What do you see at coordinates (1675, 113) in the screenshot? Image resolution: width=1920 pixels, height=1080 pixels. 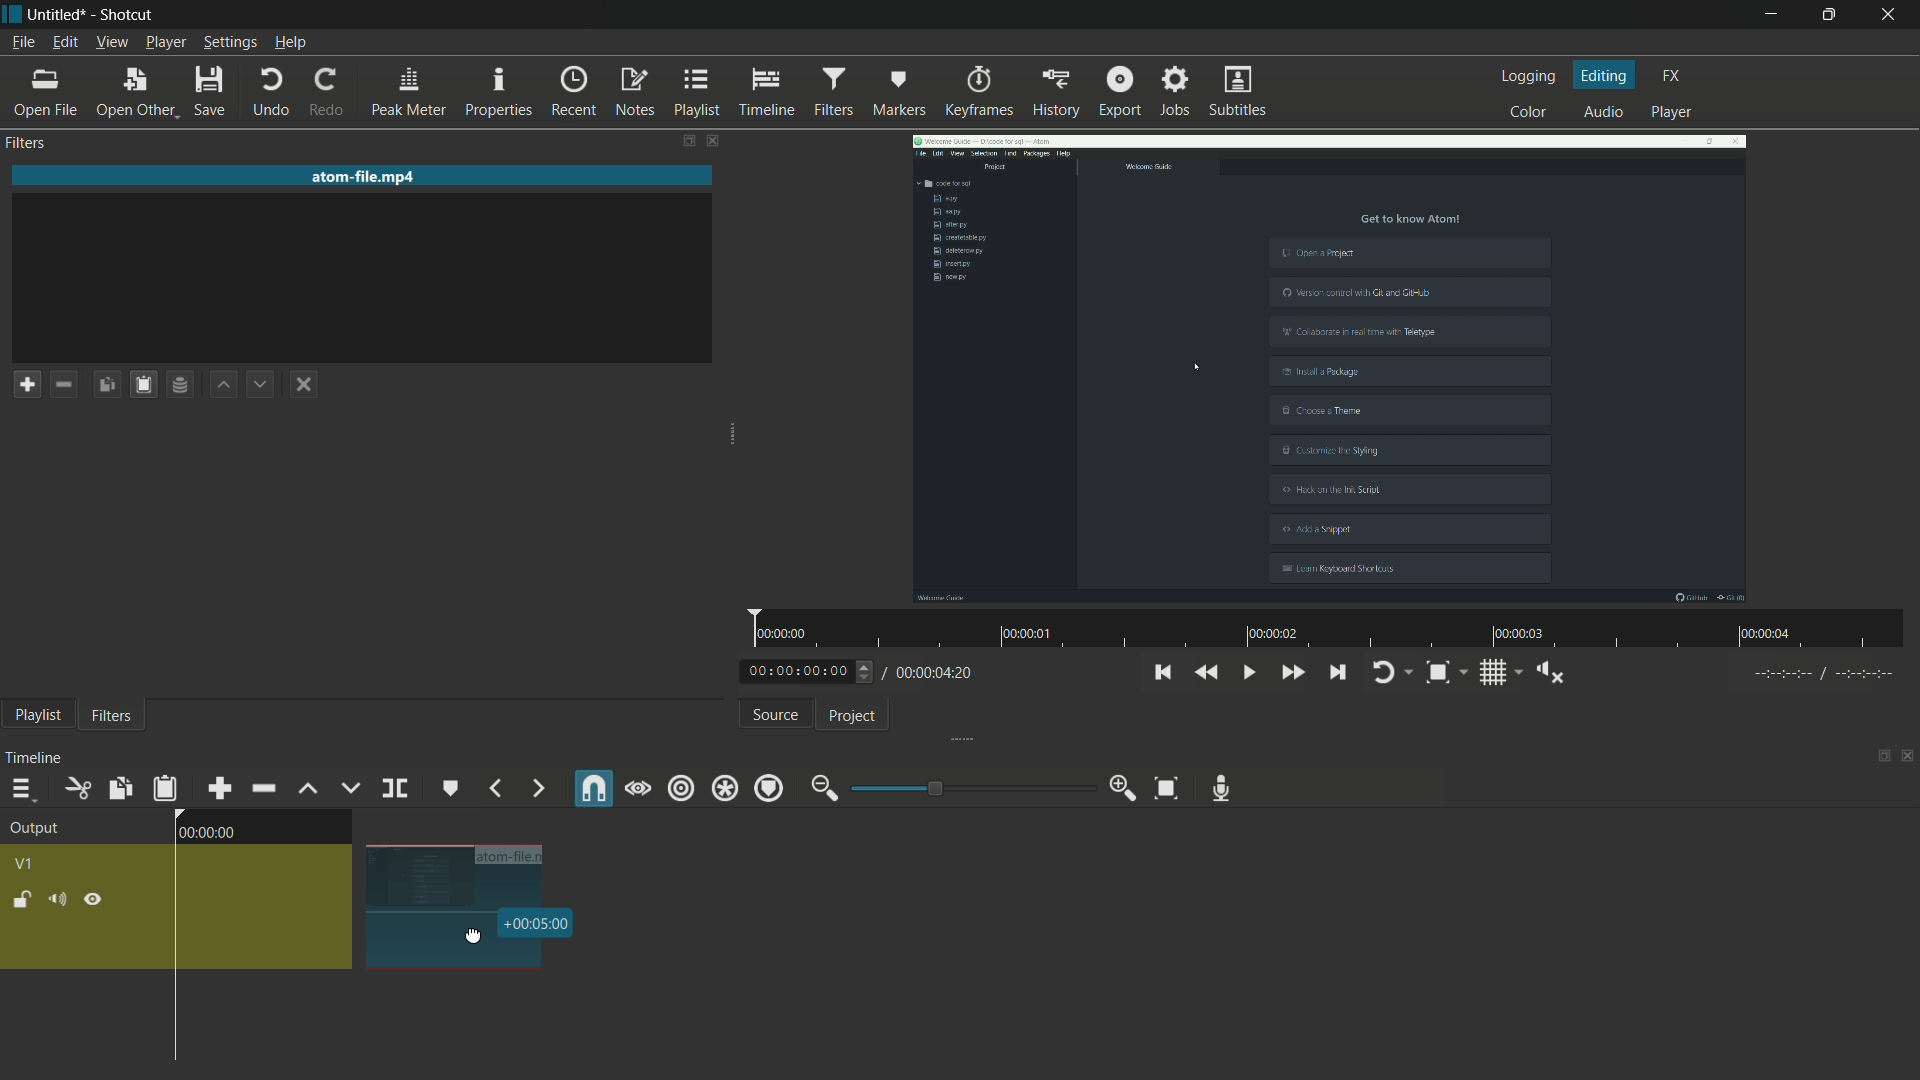 I see `player` at bounding box center [1675, 113].